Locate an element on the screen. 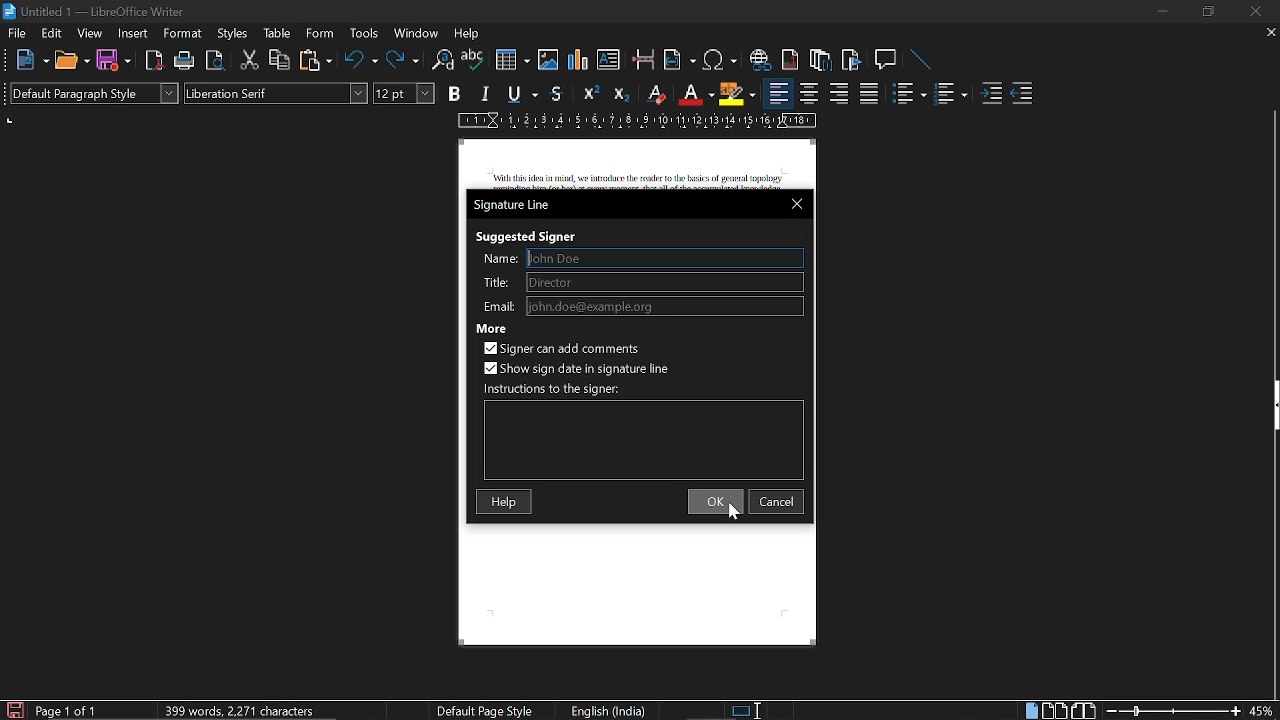 This screenshot has width=1280, height=720. view is located at coordinates (90, 32).